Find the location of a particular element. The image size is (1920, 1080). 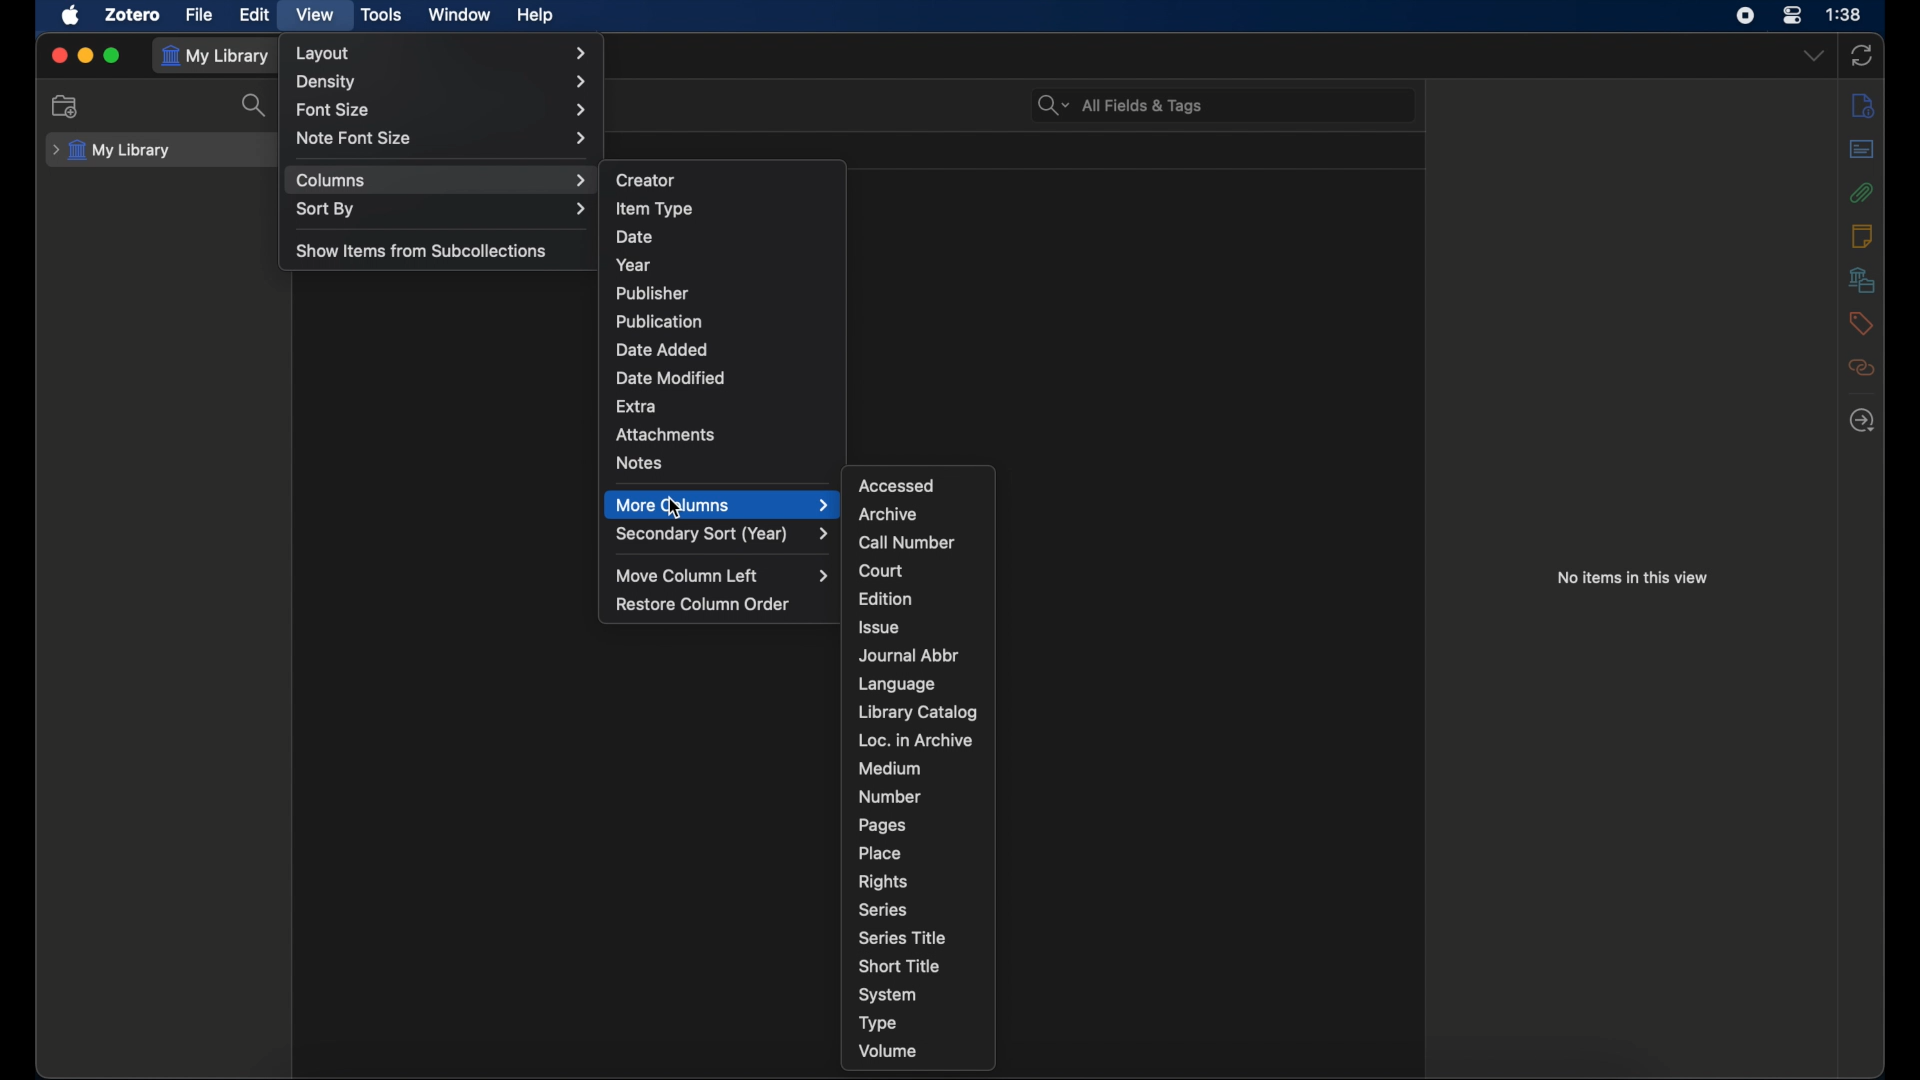

layout is located at coordinates (442, 53).